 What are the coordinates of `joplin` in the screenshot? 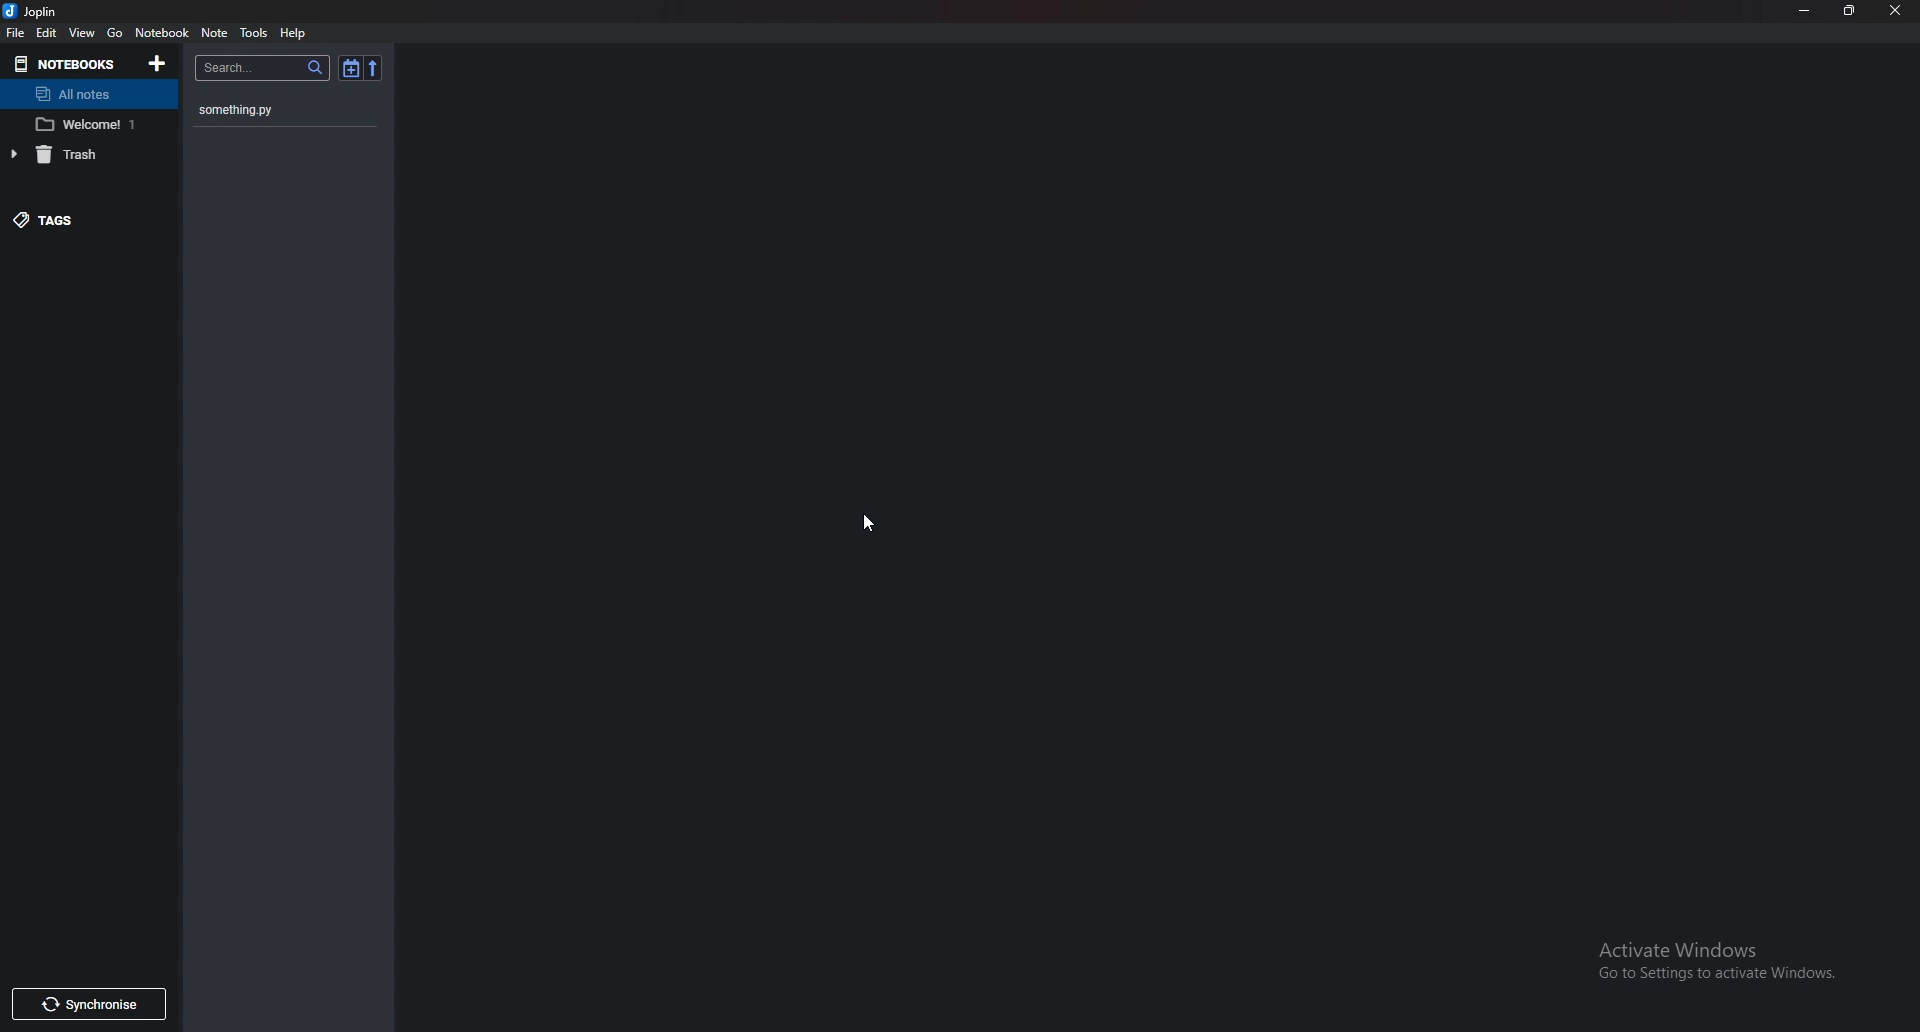 It's located at (35, 12).